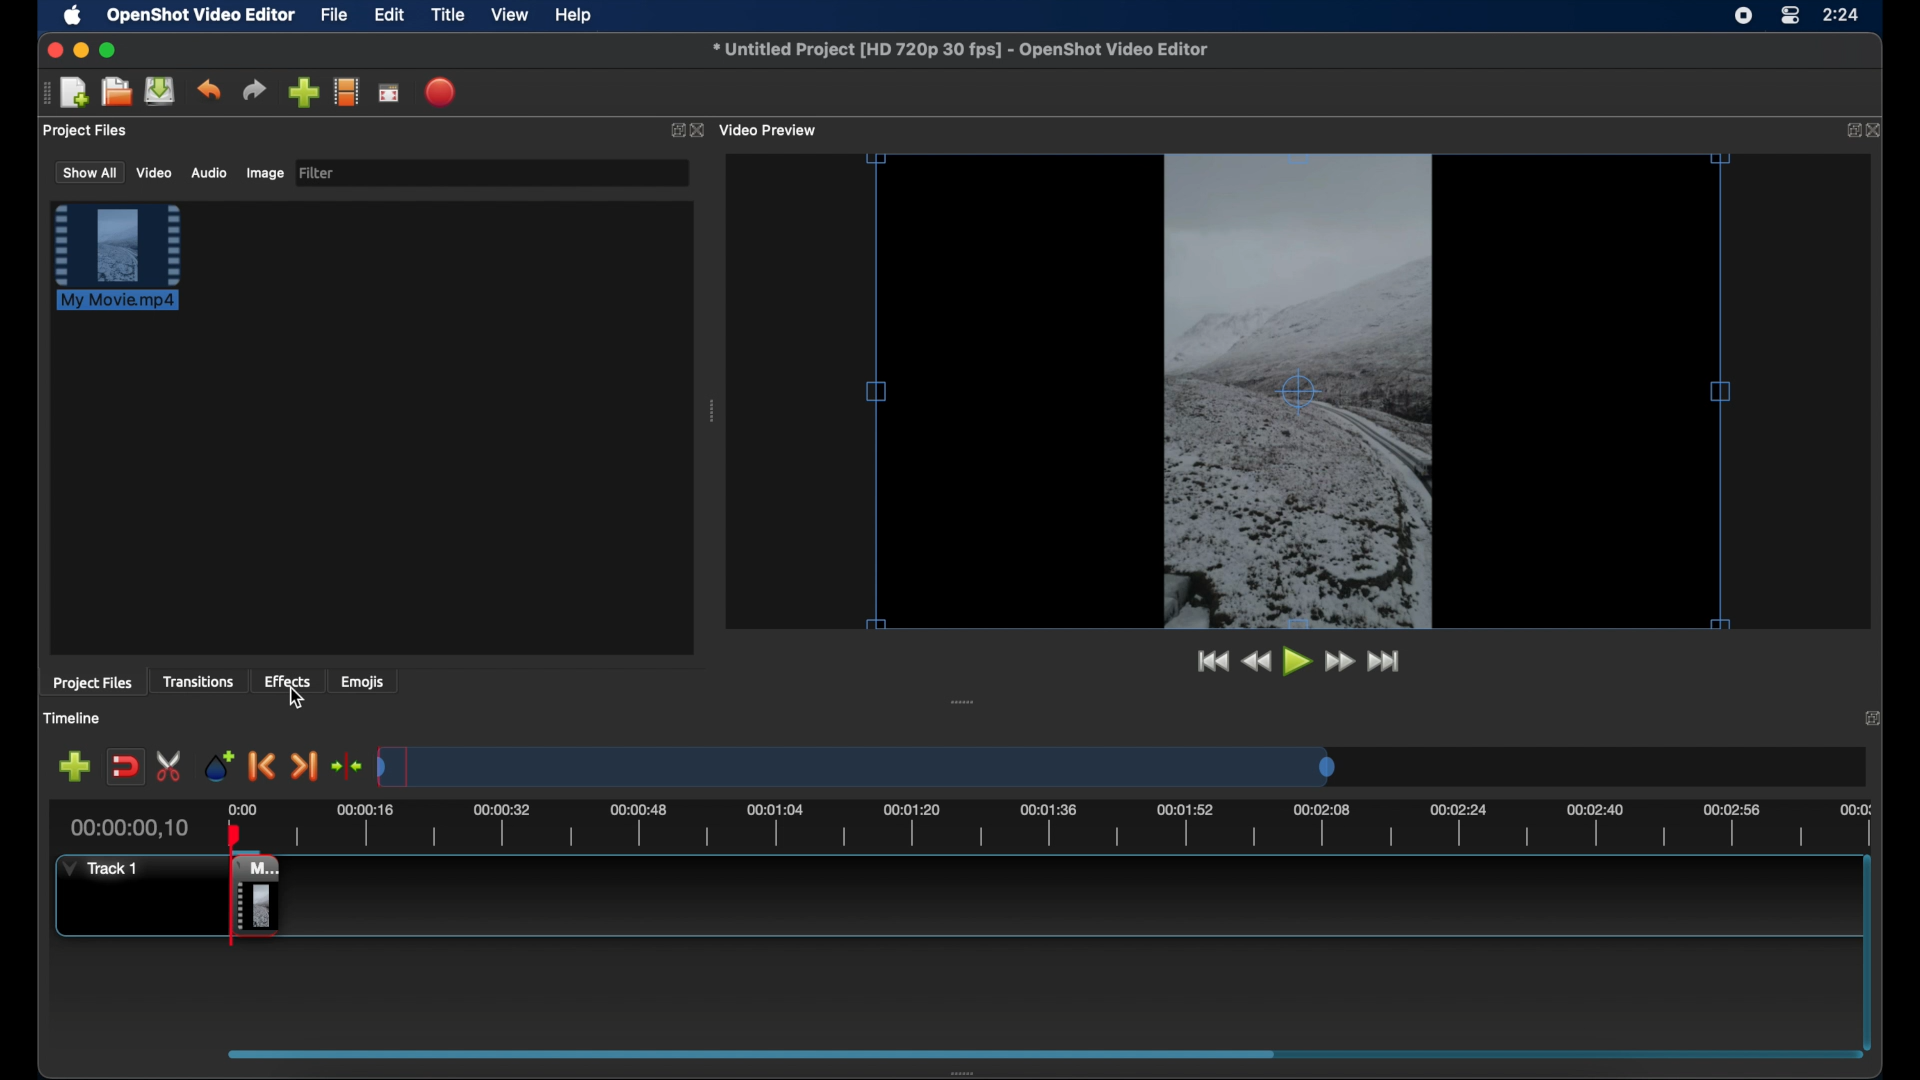  I want to click on timeline scale, so click(1081, 826).